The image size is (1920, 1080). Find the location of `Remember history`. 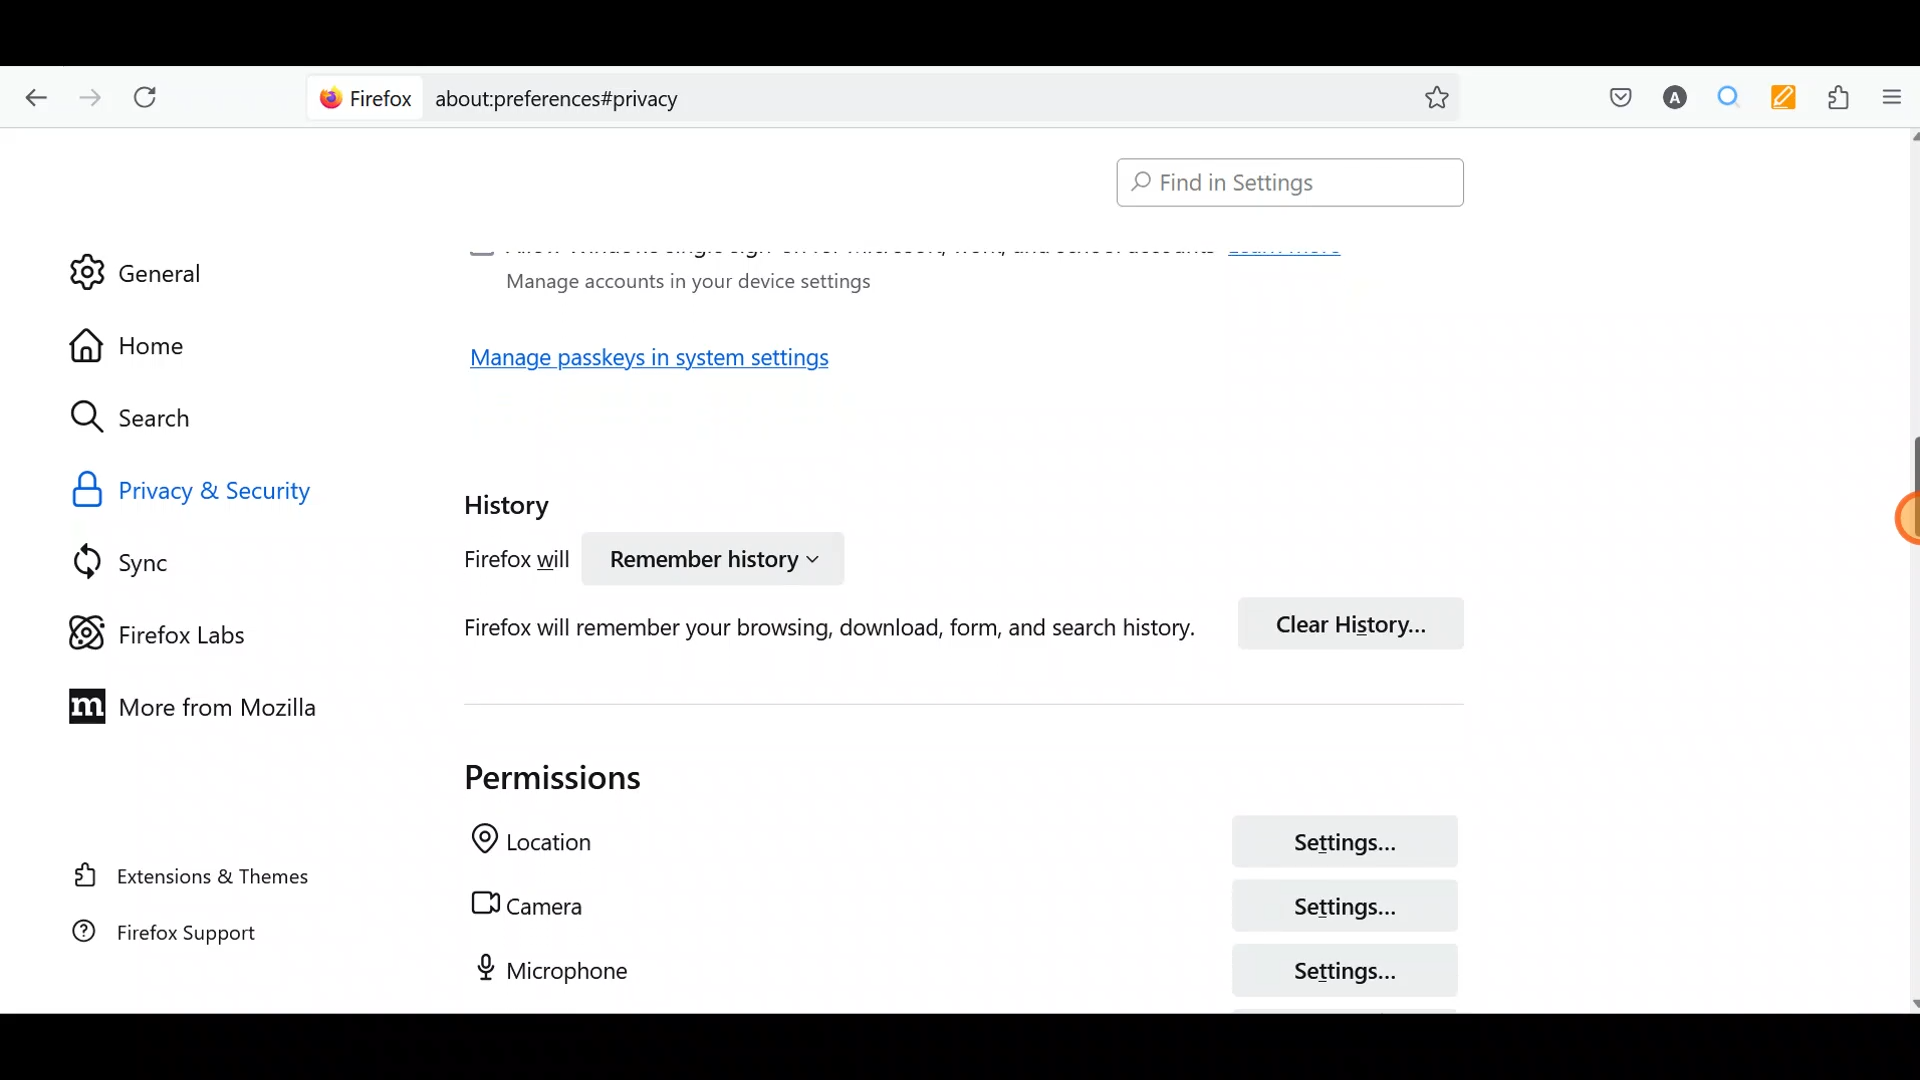

Remember history is located at coordinates (711, 562).